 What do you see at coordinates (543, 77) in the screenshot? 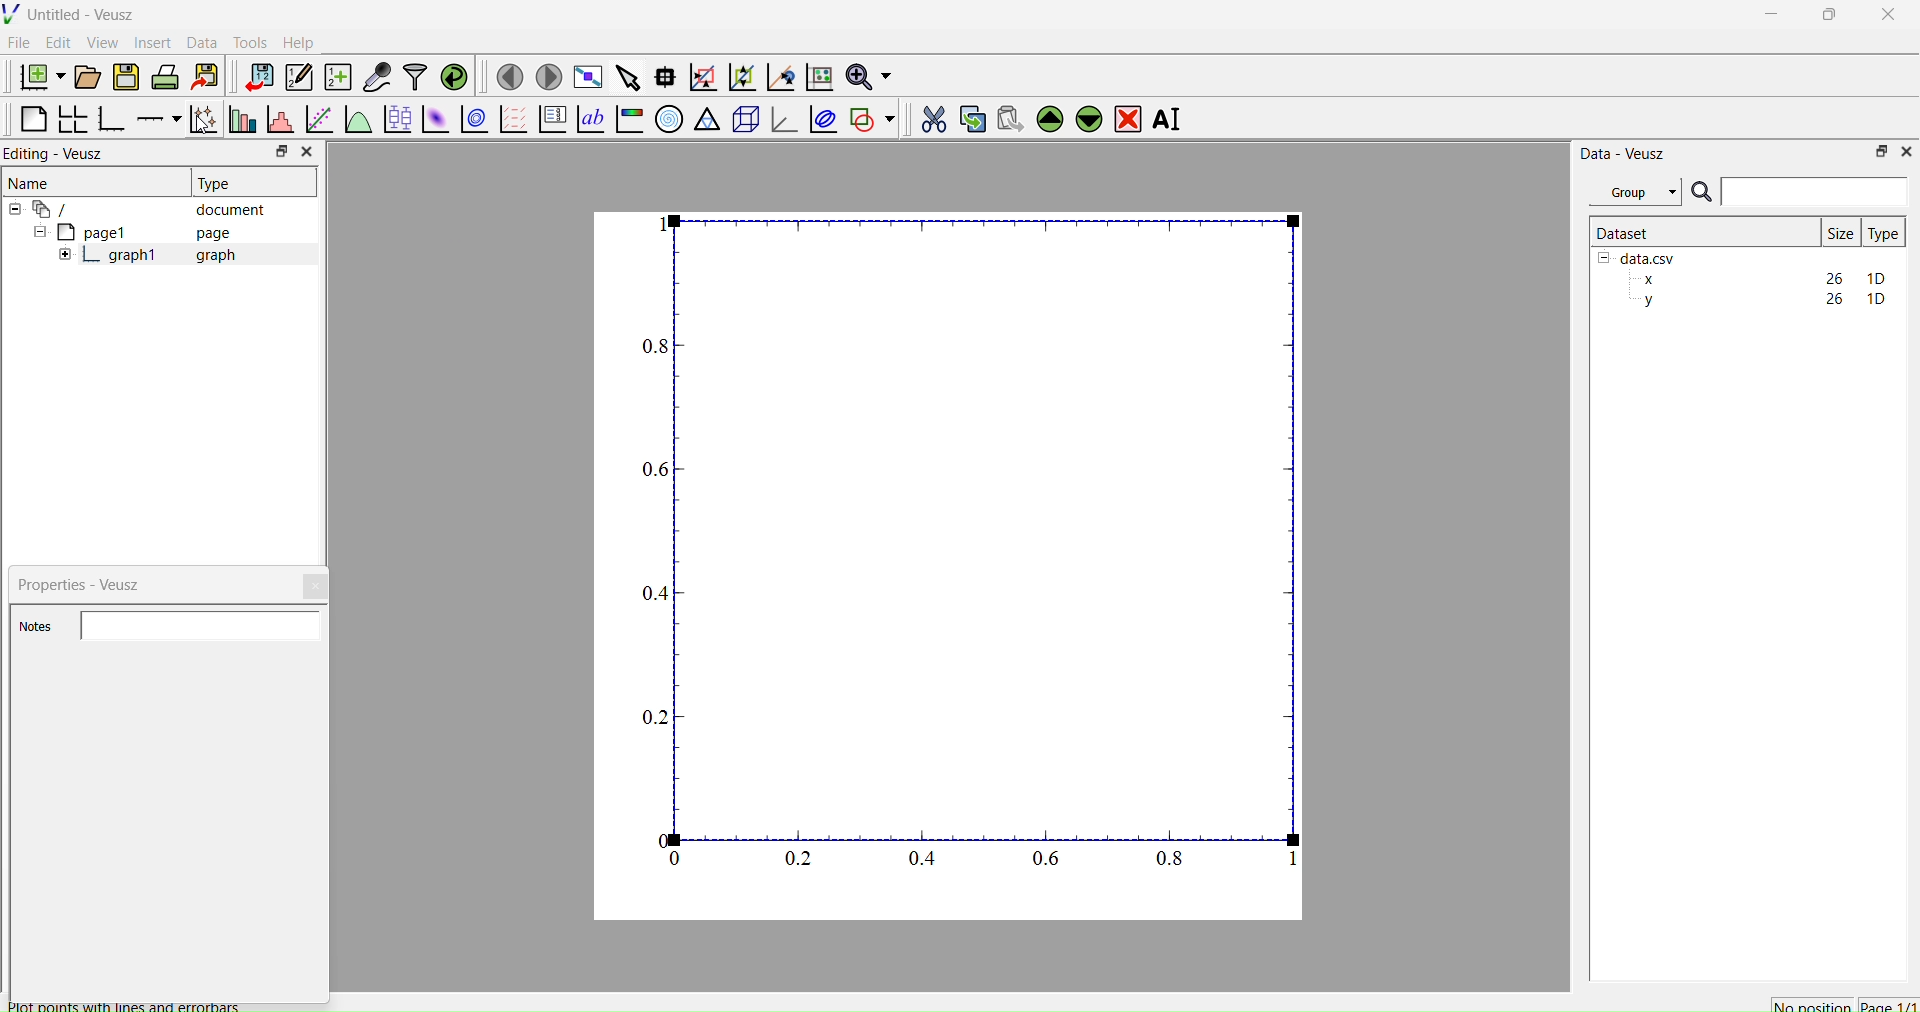
I see `Next page` at bounding box center [543, 77].